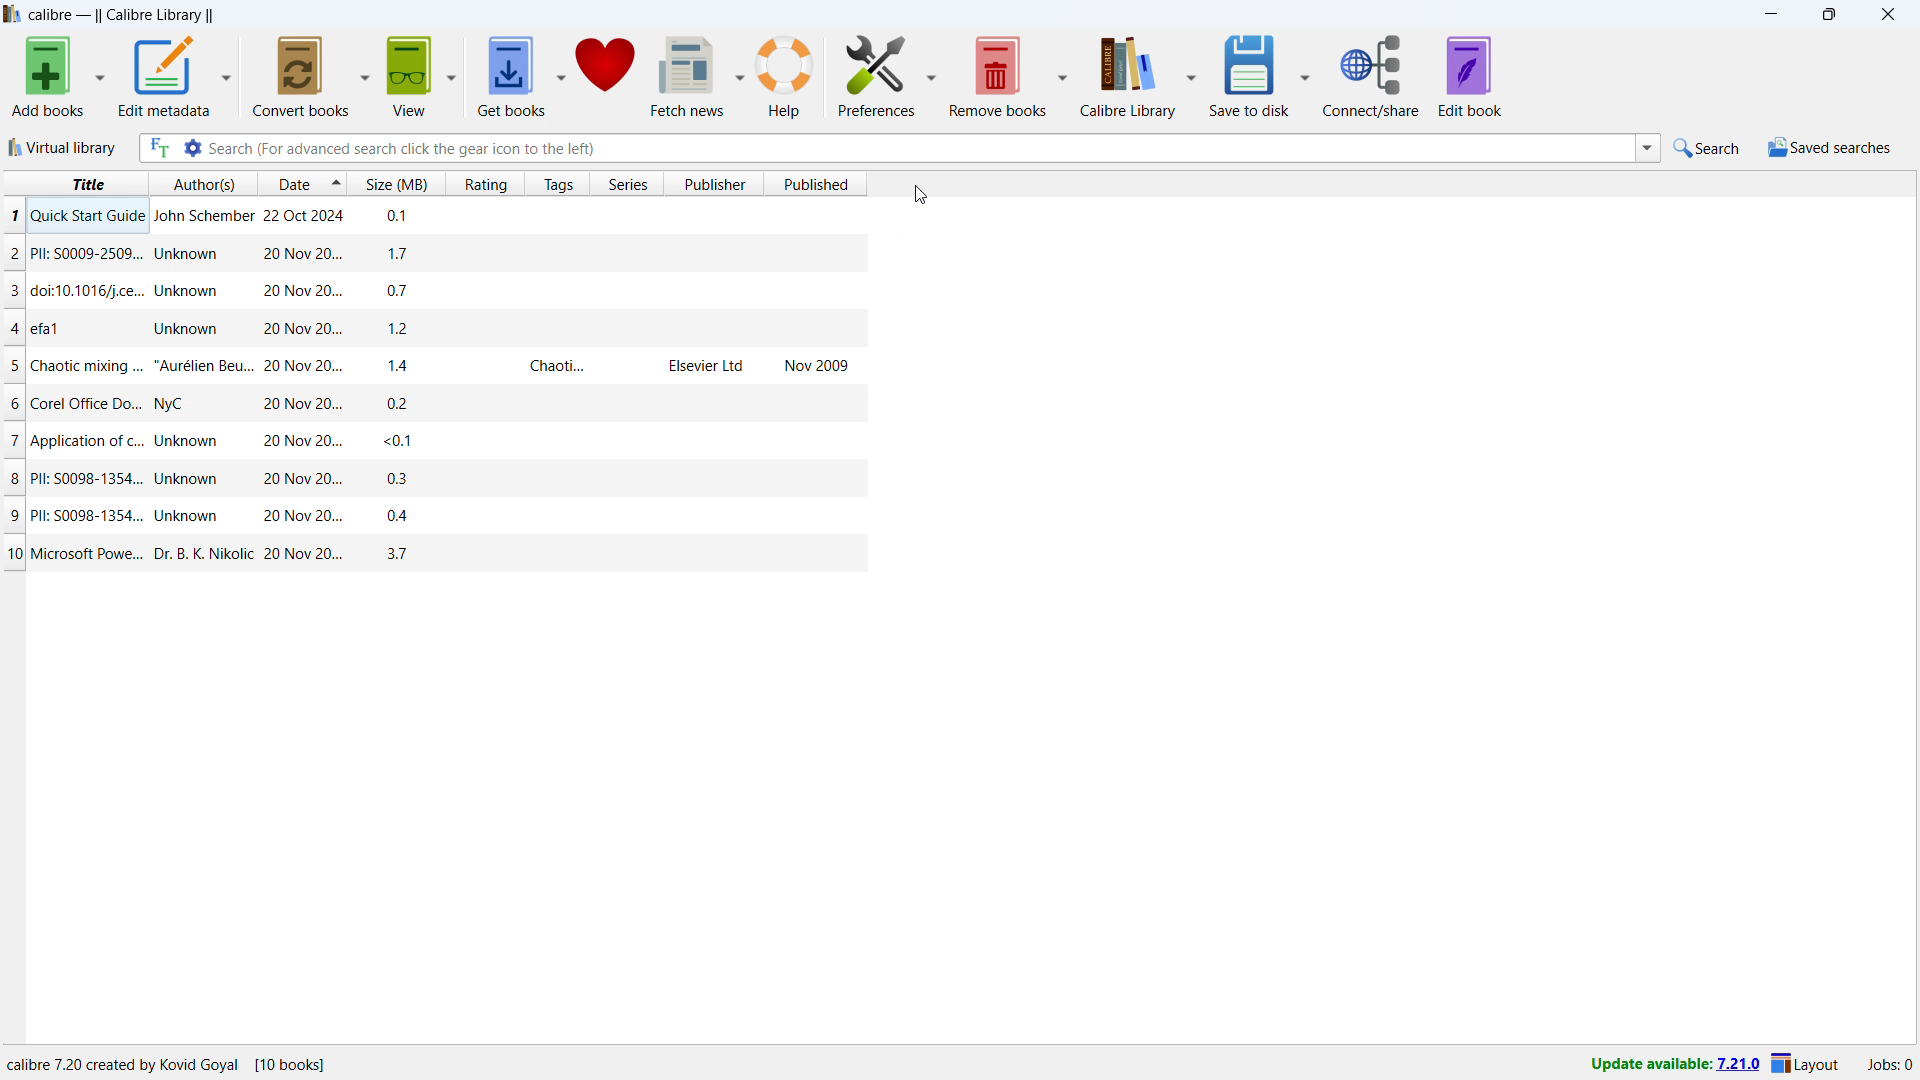  Describe the element at coordinates (456, 181) in the screenshot. I see `Title Author(s) Date + Size (MB) Rating Tags Series Publisher Published` at that location.